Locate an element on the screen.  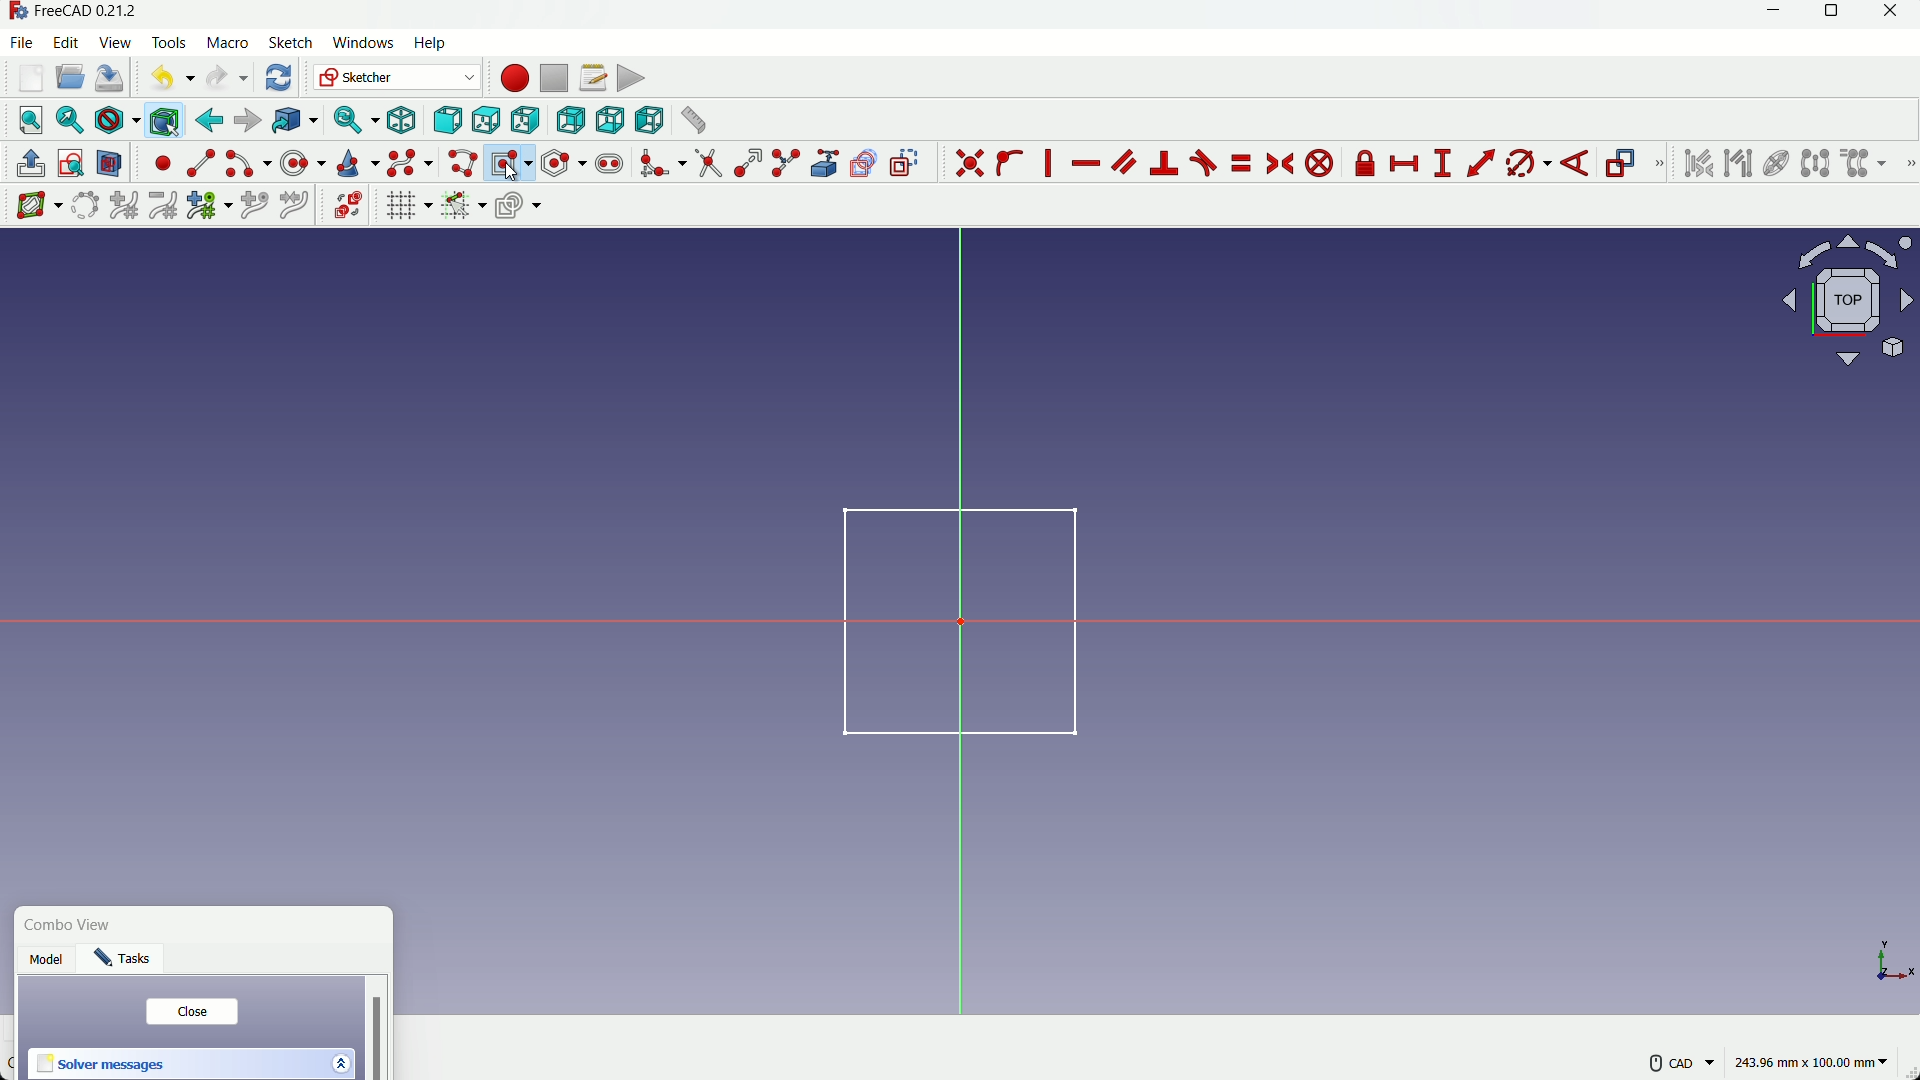
forward is located at coordinates (247, 121).